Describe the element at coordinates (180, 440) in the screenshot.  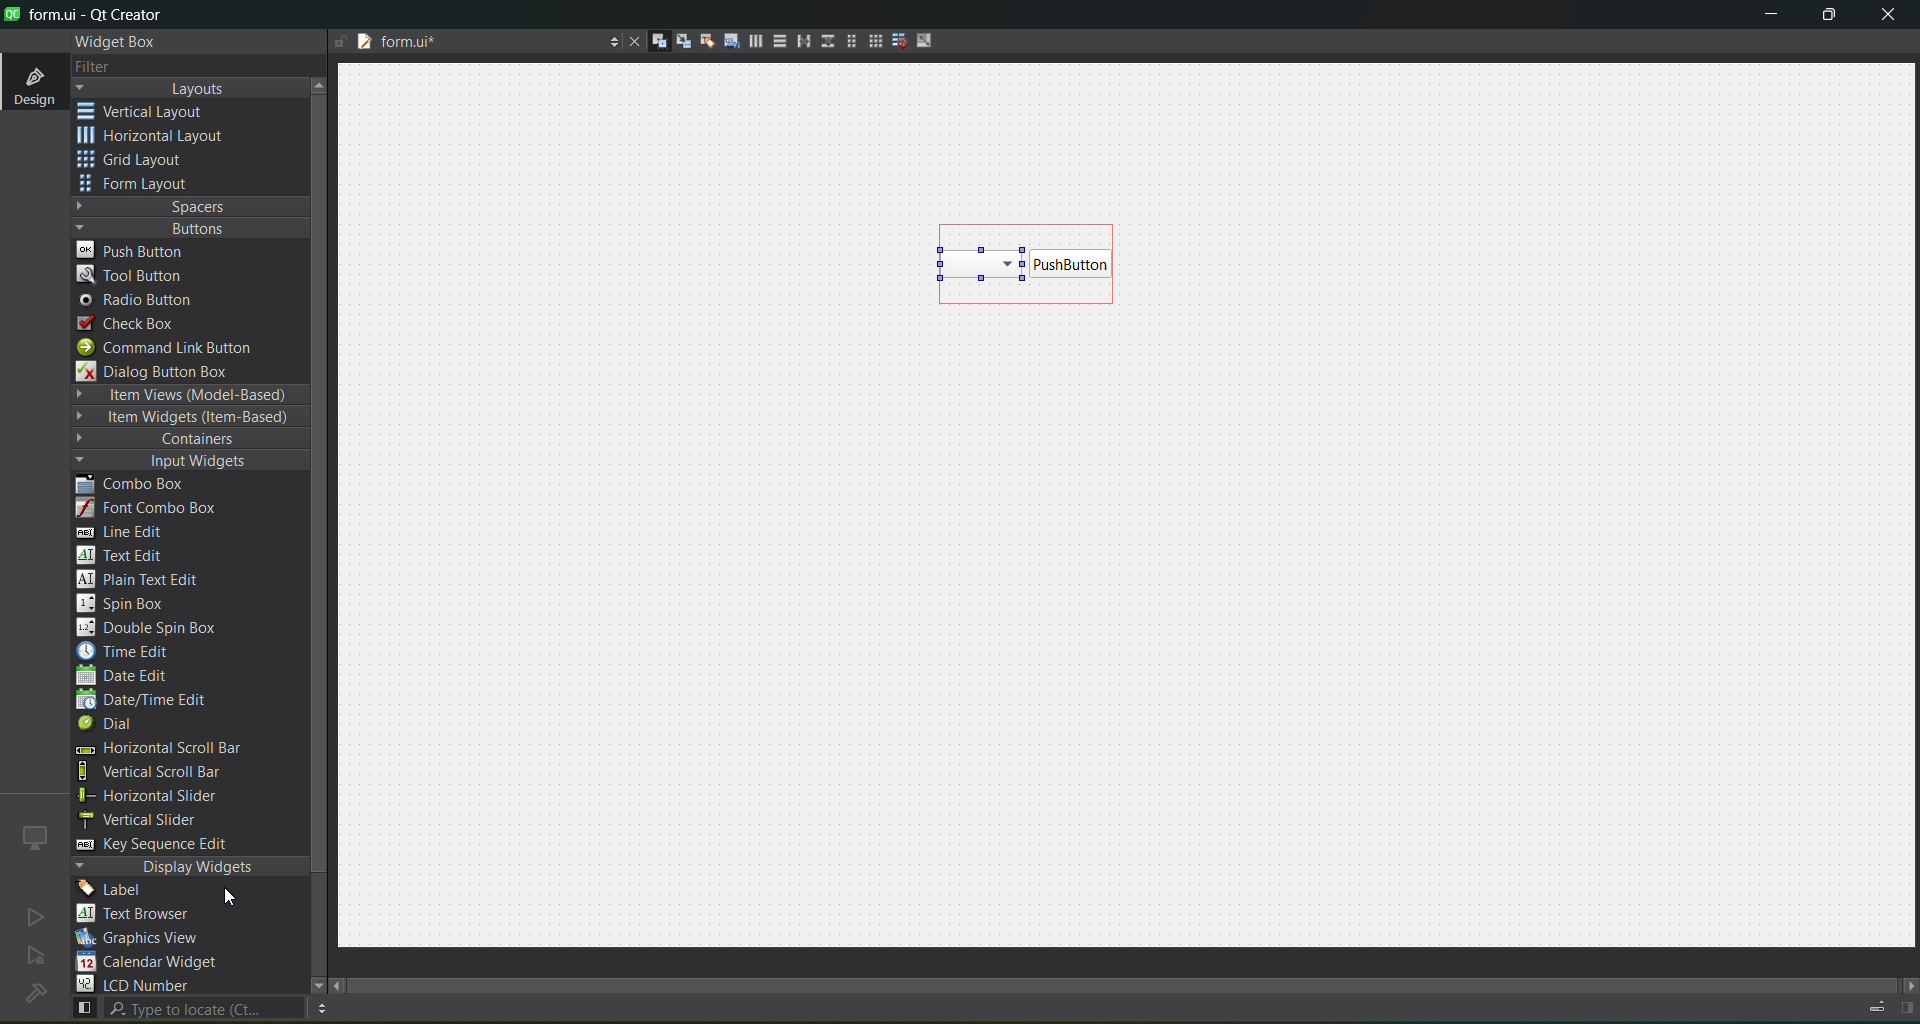
I see `containers` at that location.